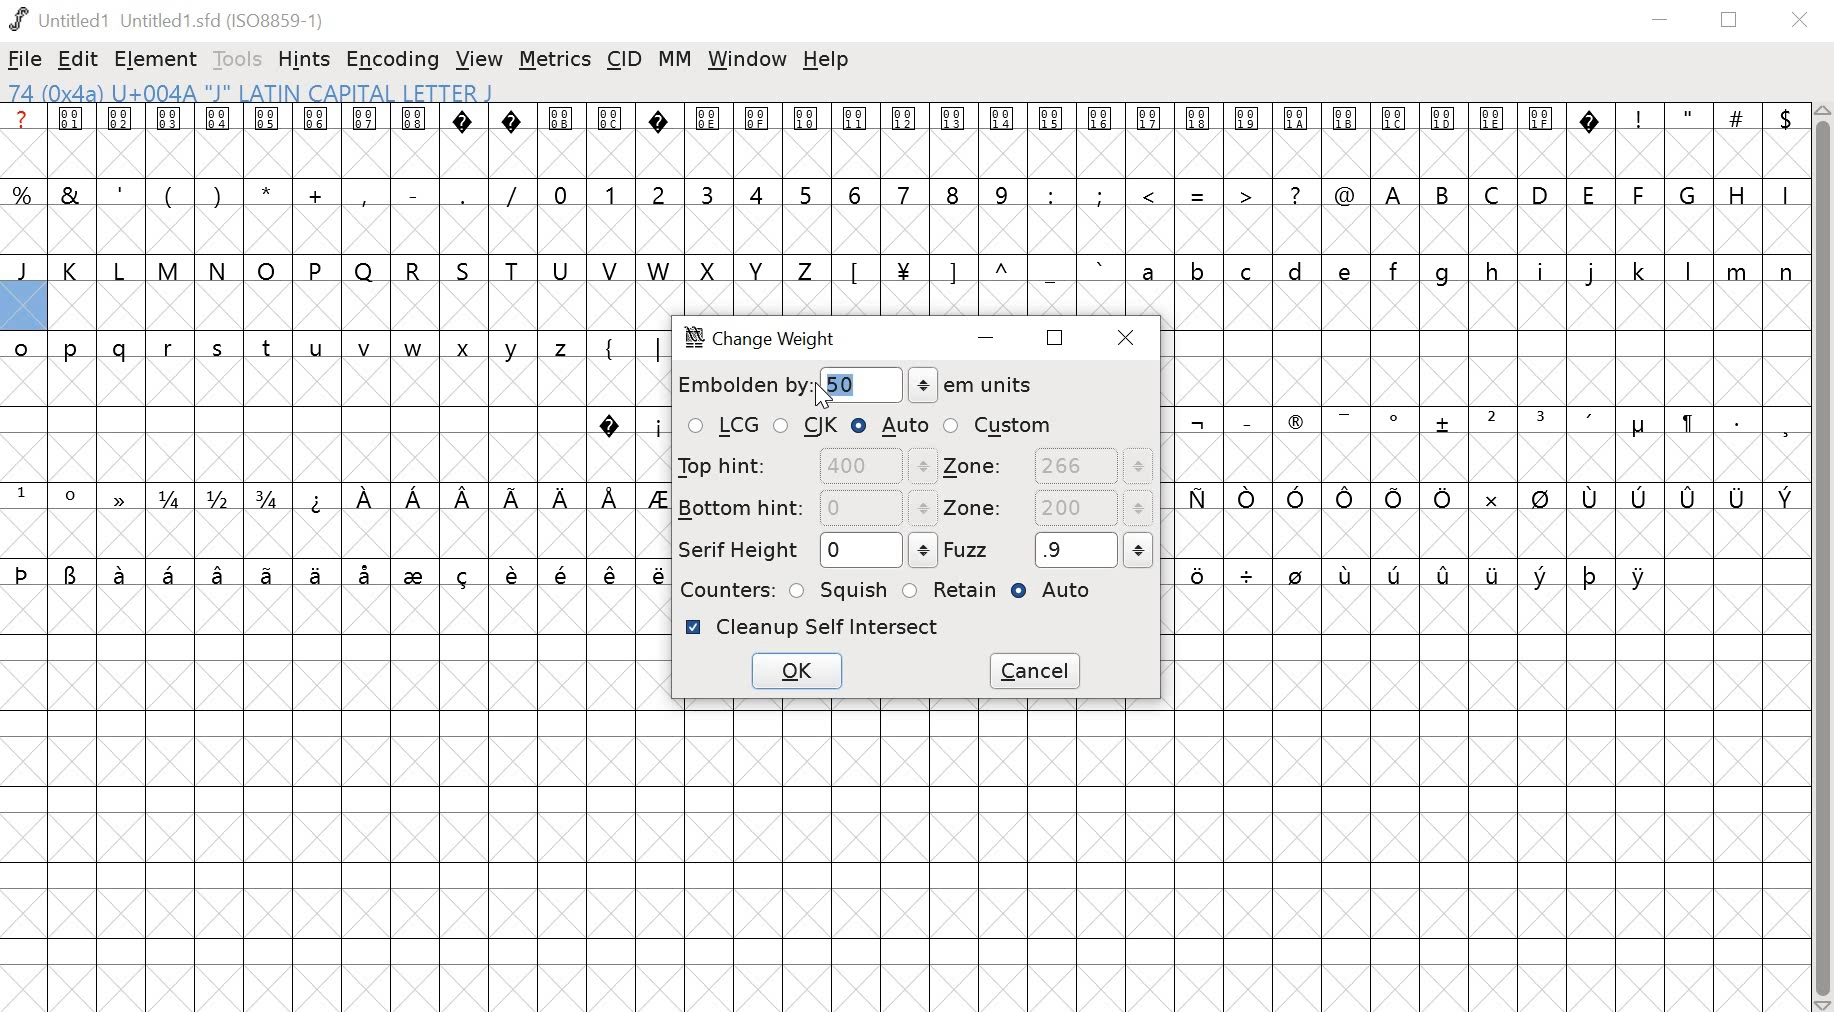  I want to click on CJK, so click(808, 427).